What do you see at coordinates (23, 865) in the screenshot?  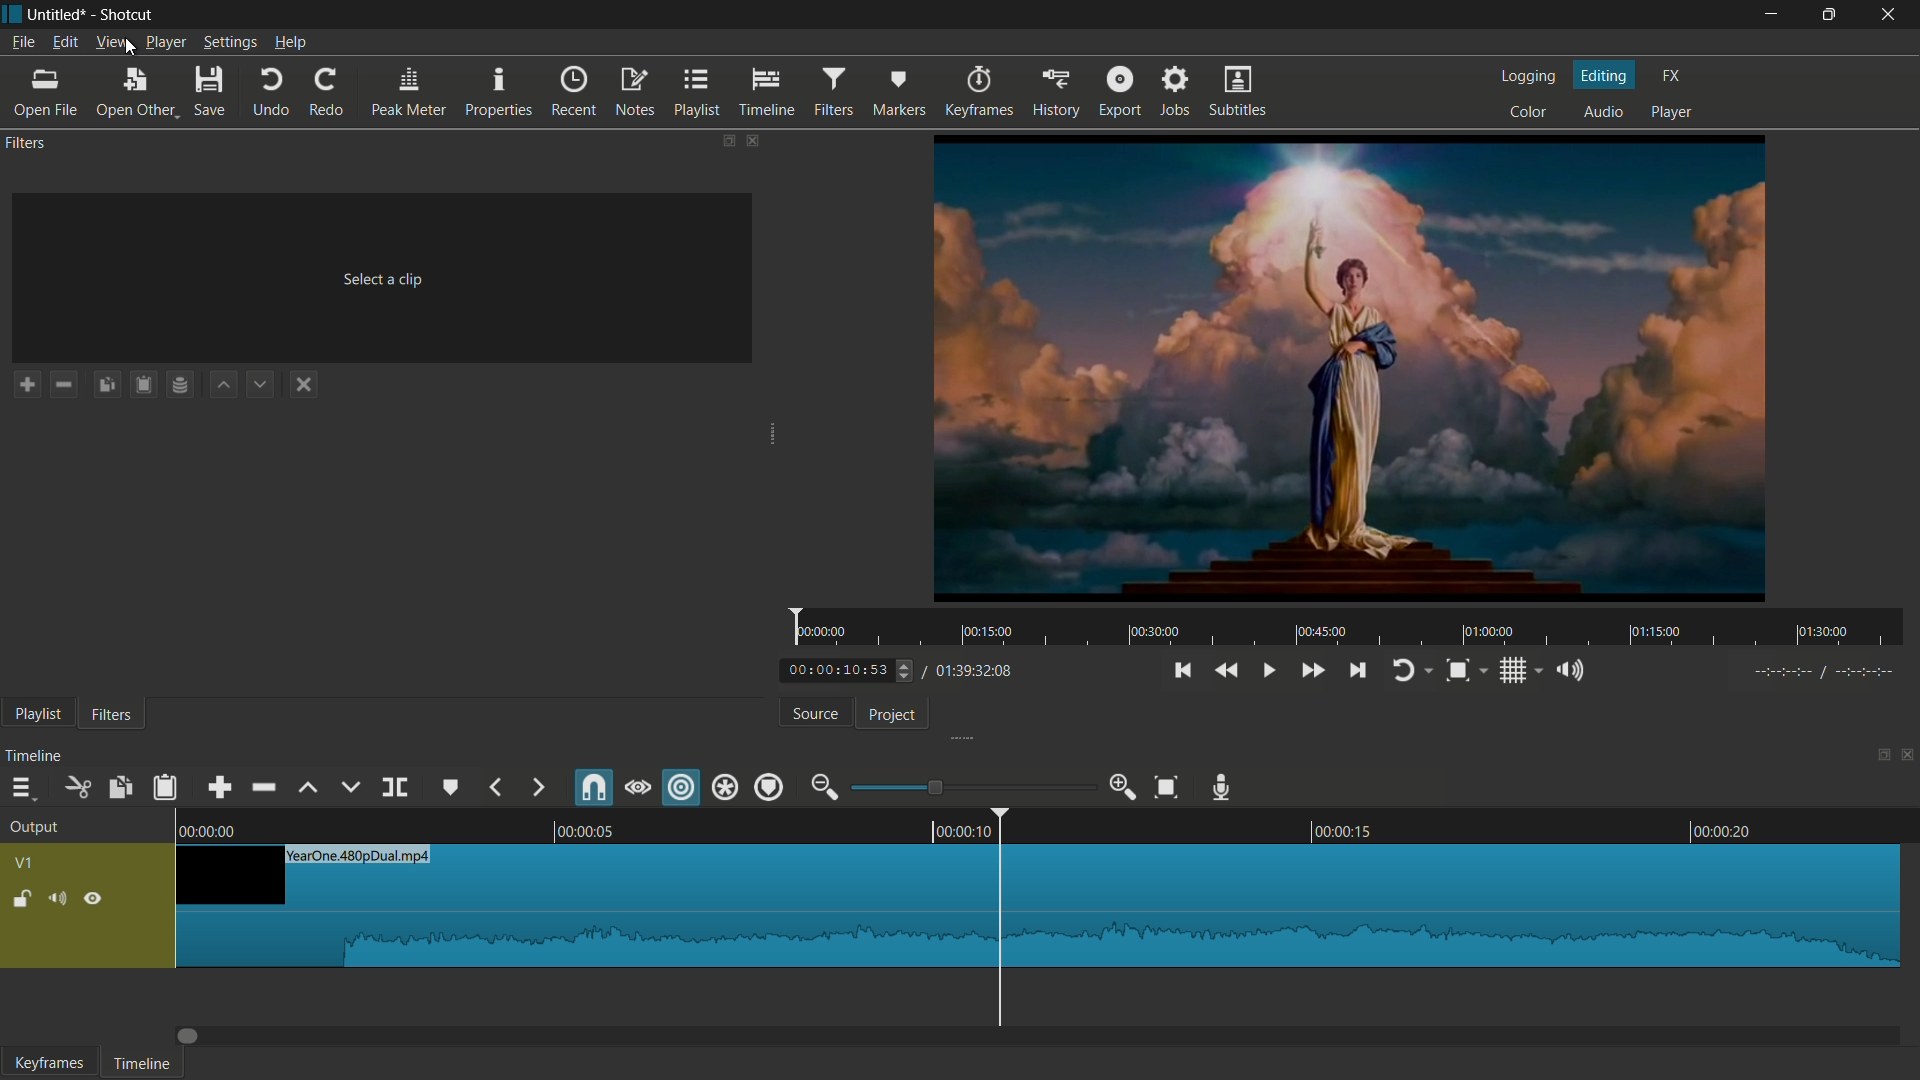 I see `v1` at bounding box center [23, 865].